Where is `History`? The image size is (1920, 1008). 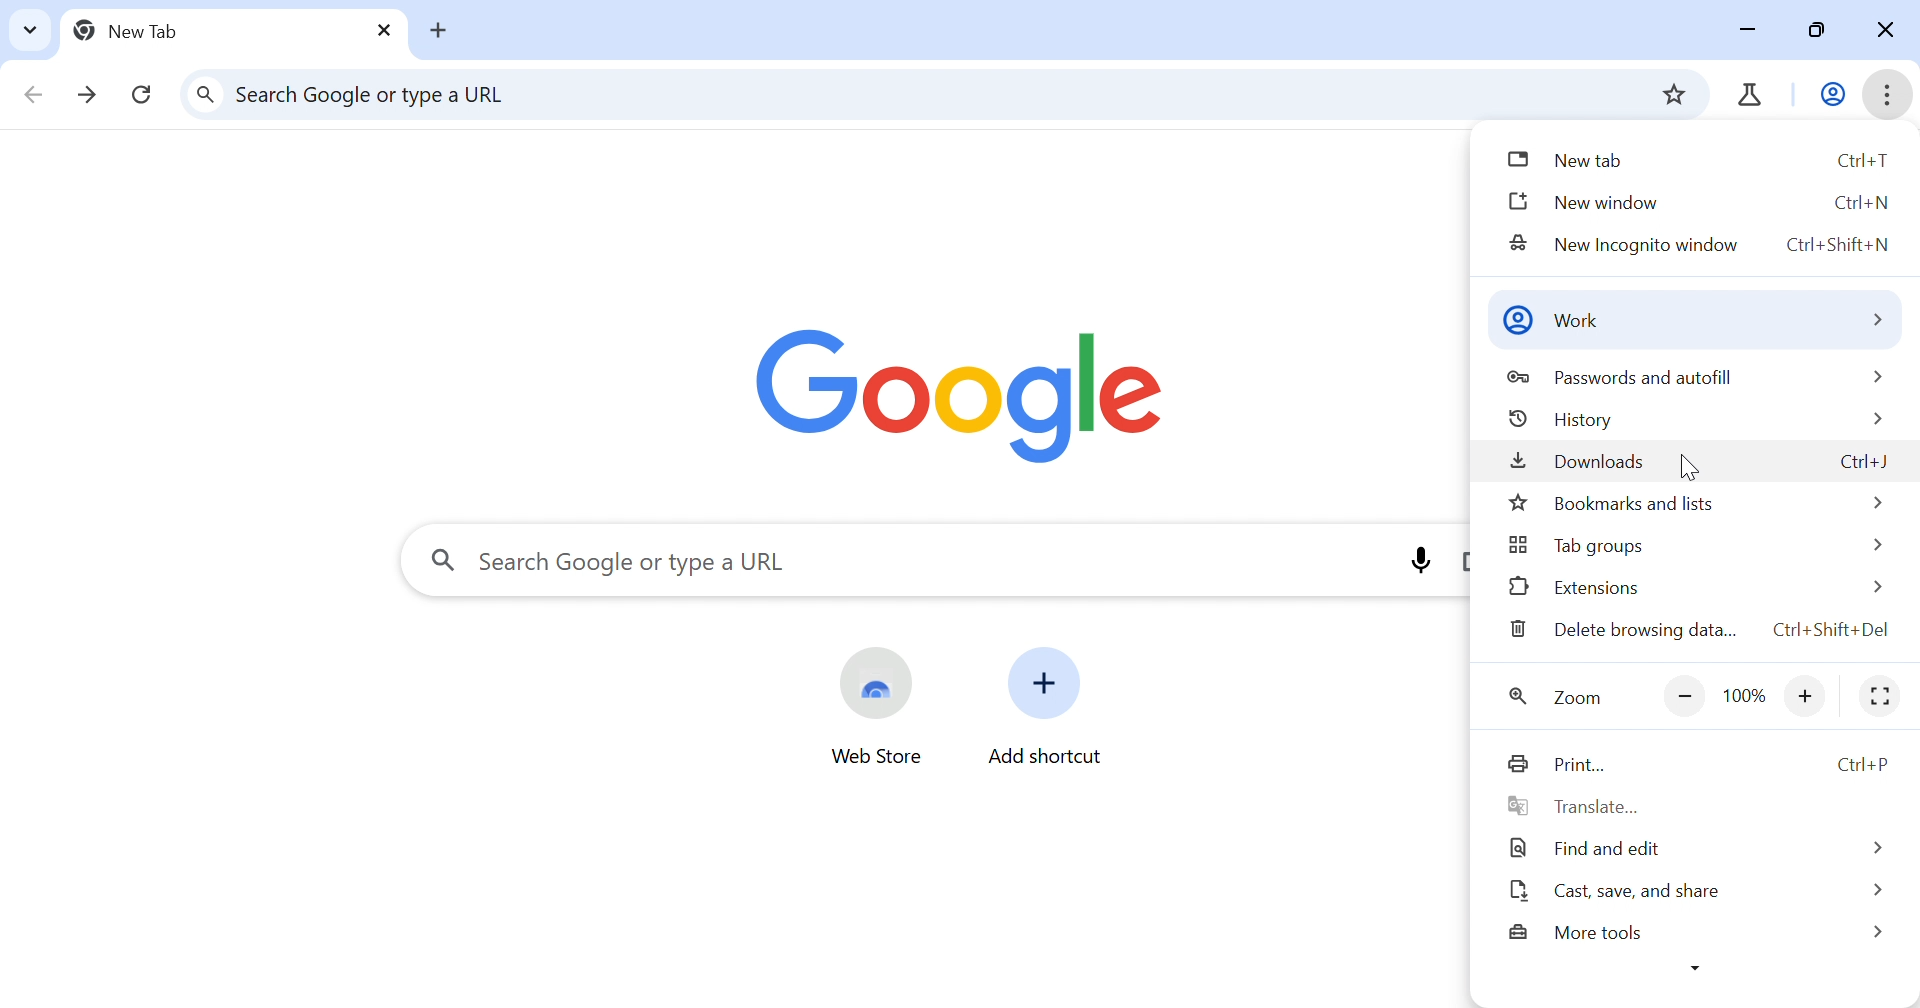 History is located at coordinates (1559, 420).